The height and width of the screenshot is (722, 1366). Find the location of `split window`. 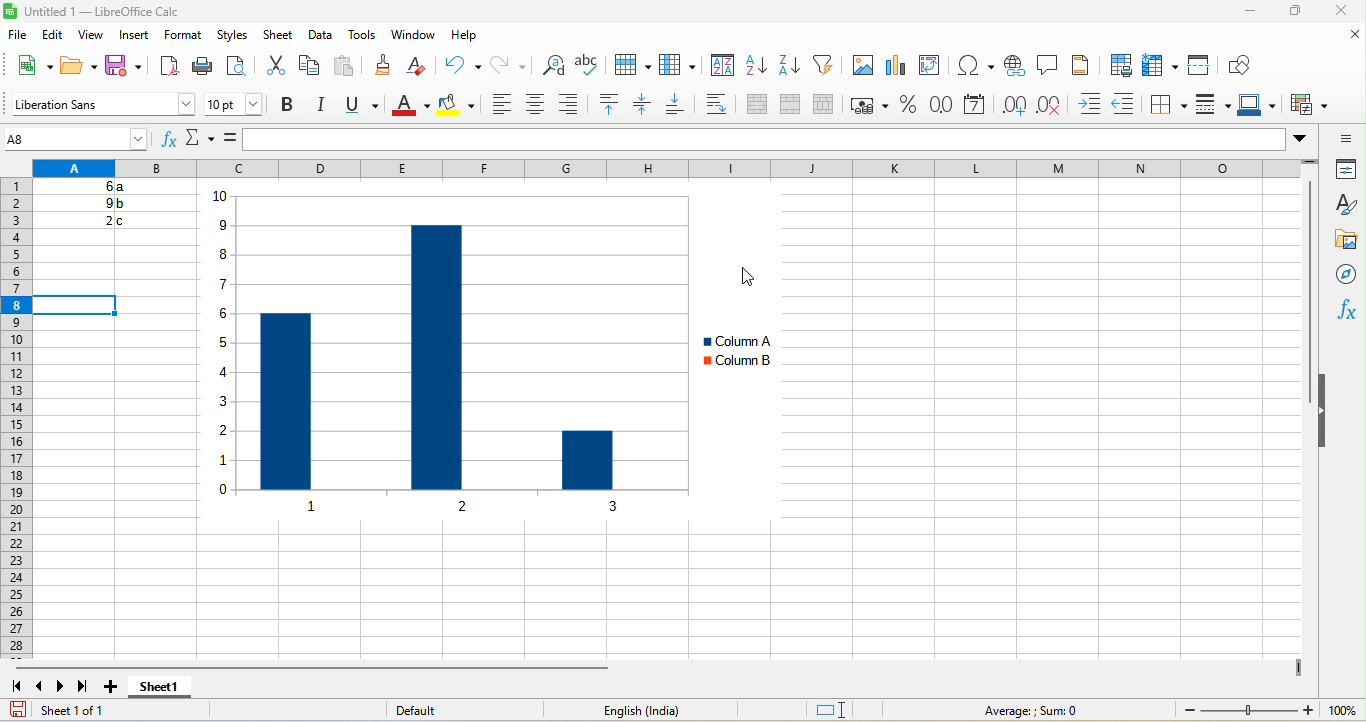

split window is located at coordinates (1203, 64).